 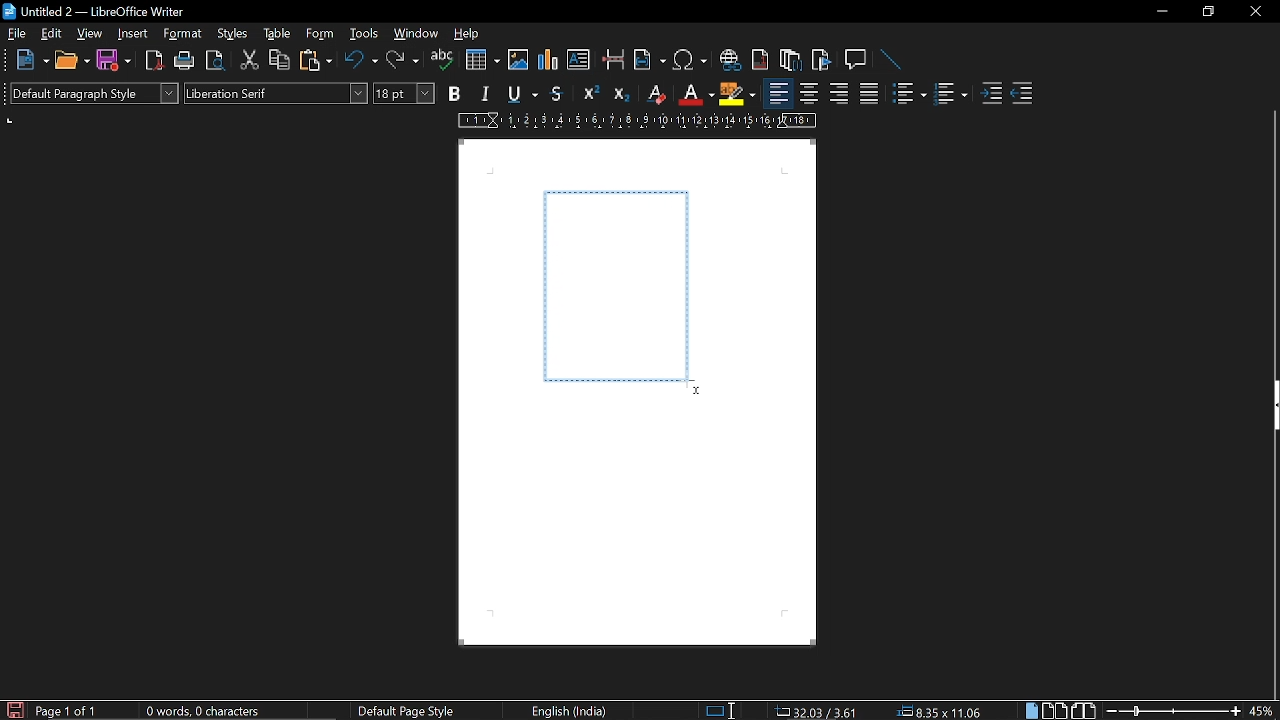 What do you see at coordinates (1254, 13) in the screenshot?
I see `close` at bounding box center [1254, 13].